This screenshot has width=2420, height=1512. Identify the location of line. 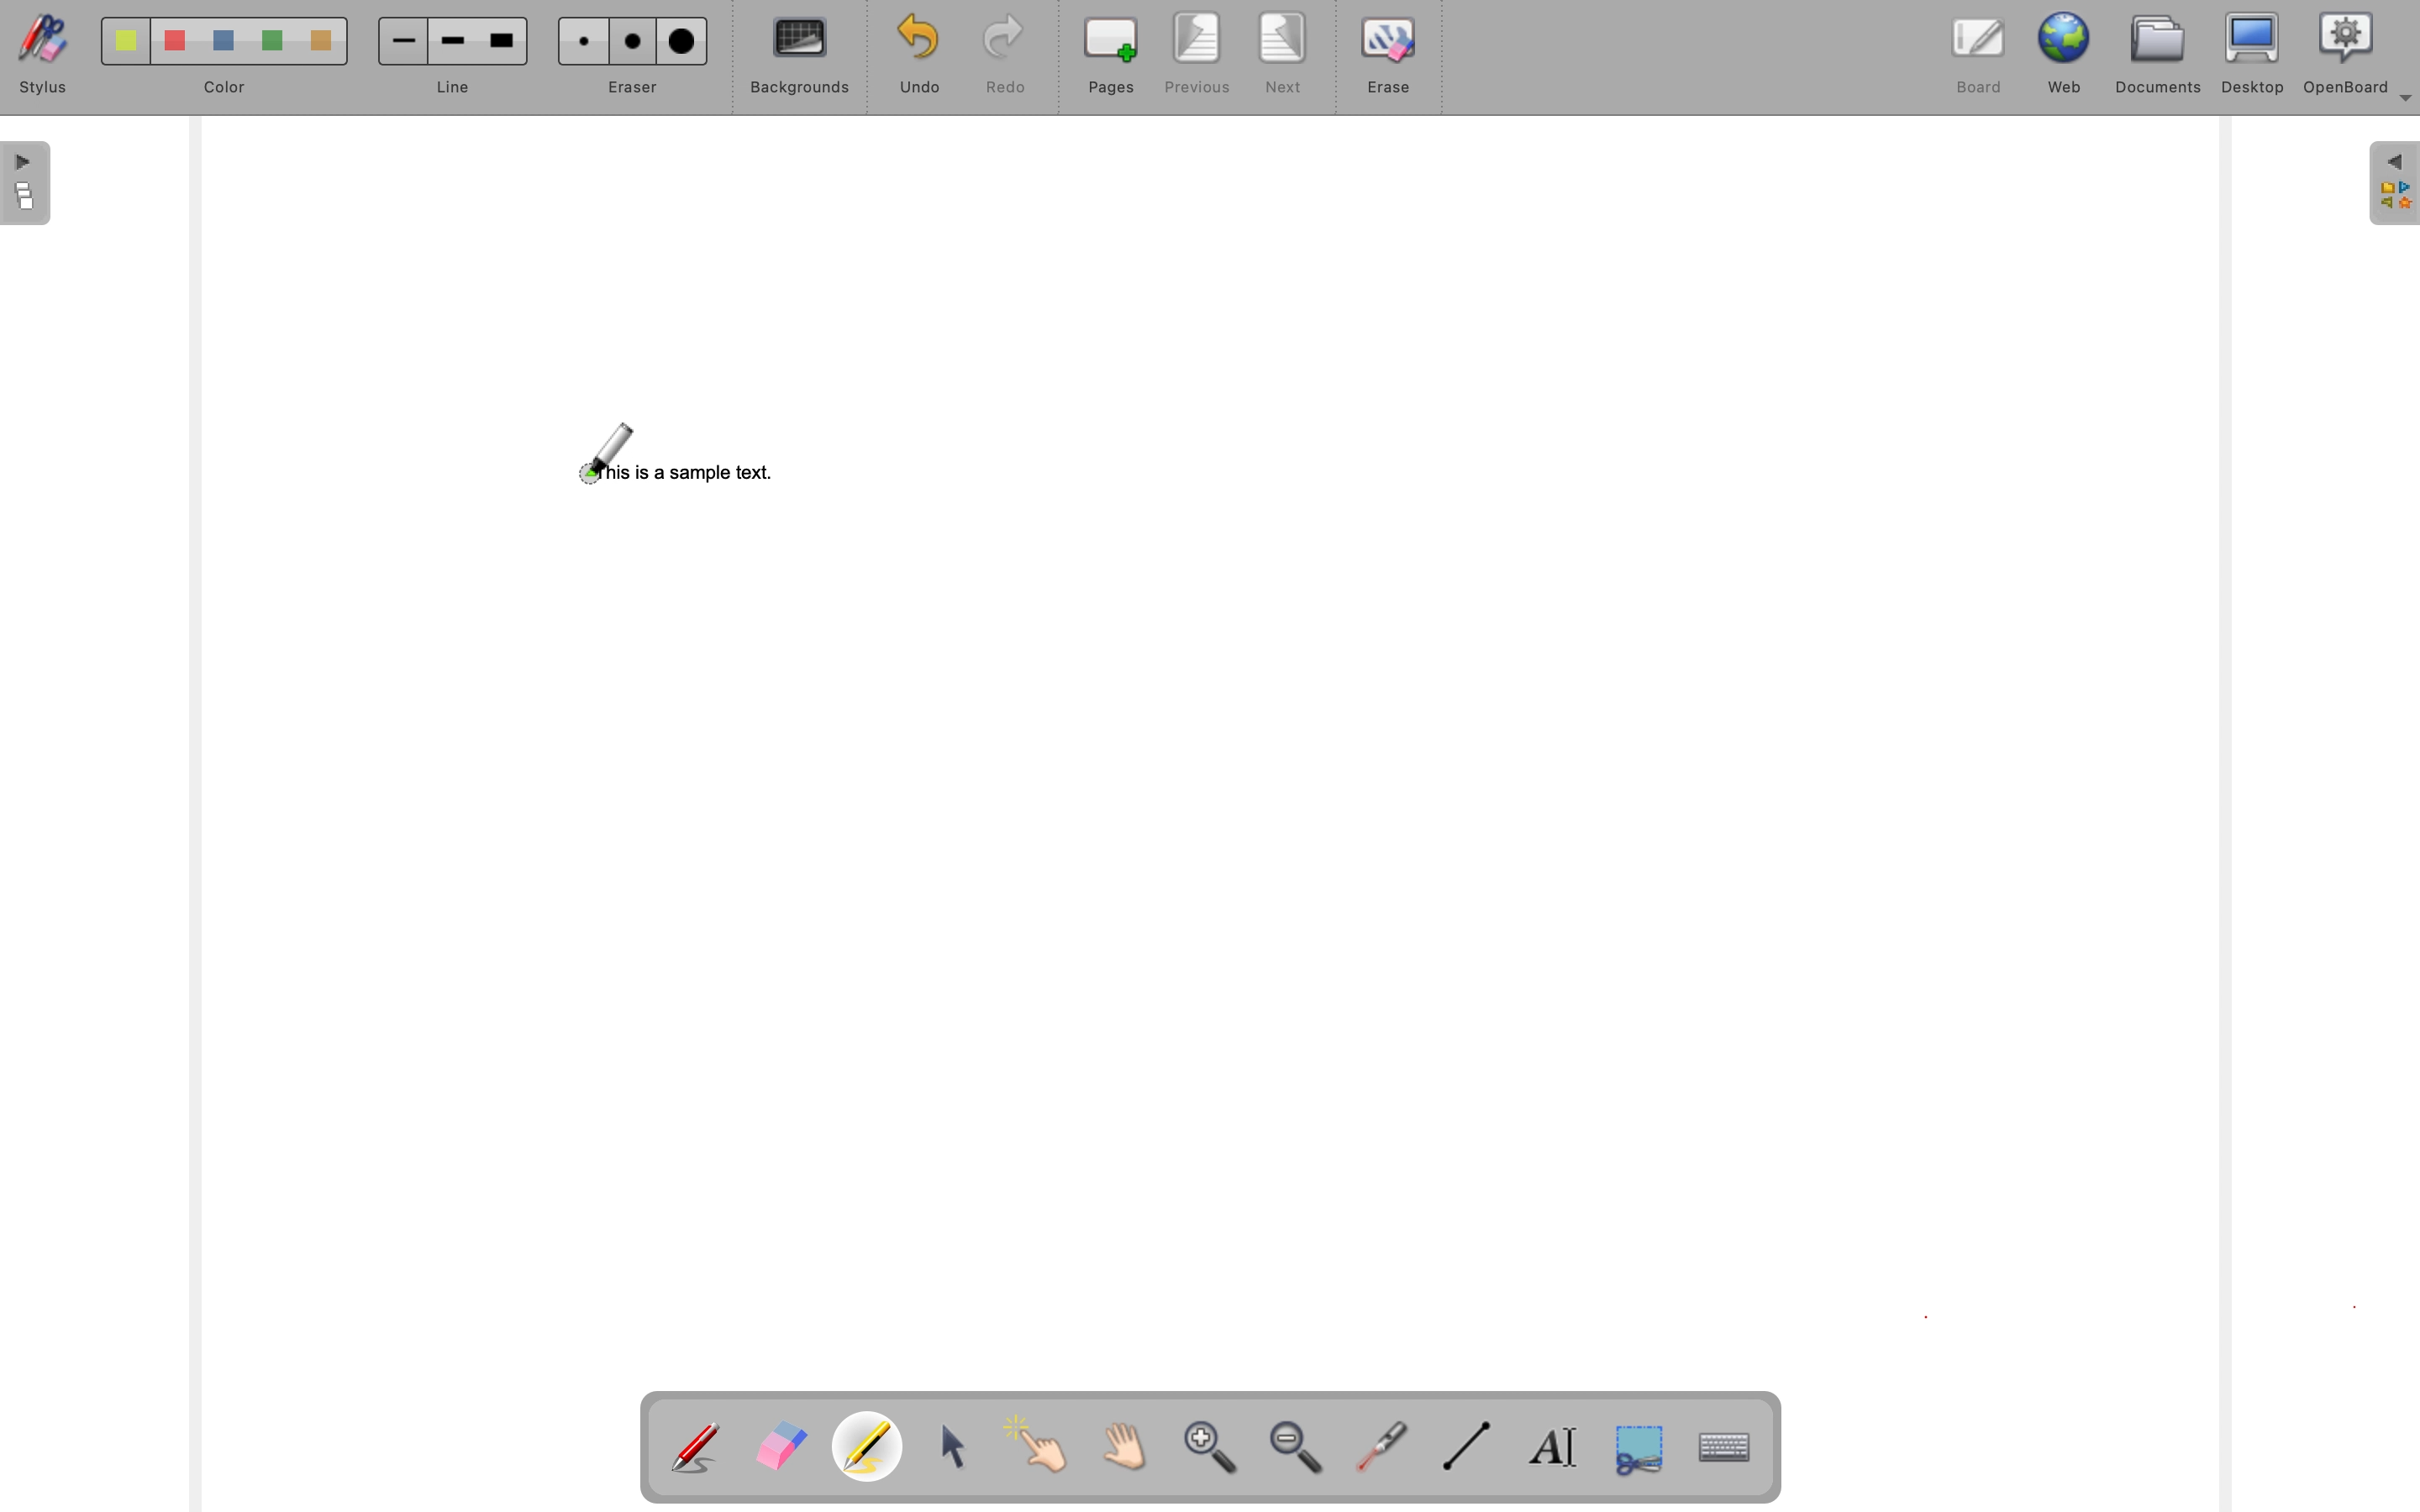
(455, 89).